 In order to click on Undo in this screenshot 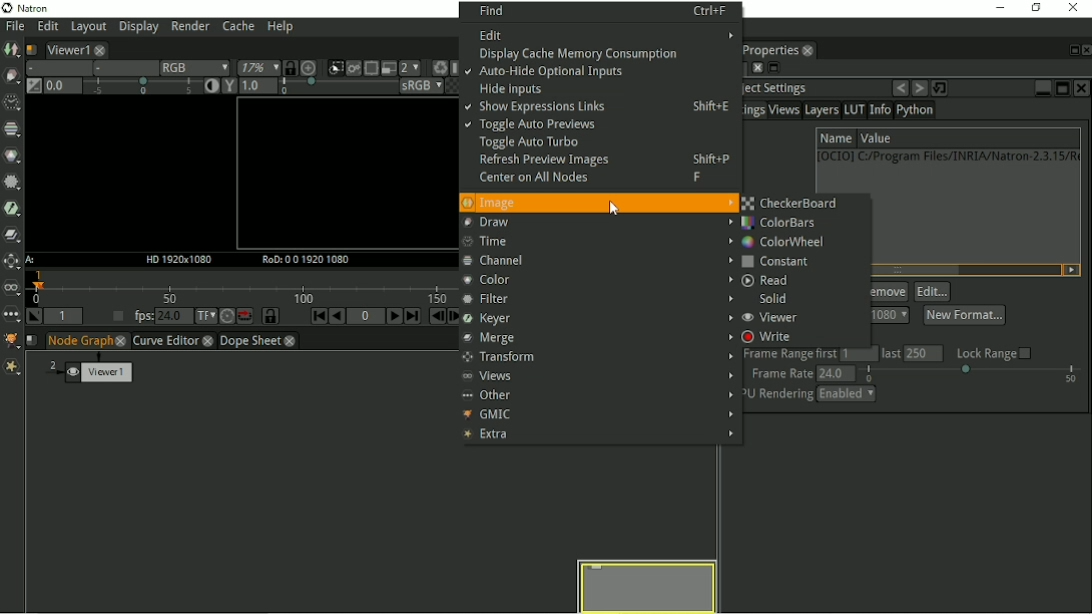, I will do `click(900, 88)`.